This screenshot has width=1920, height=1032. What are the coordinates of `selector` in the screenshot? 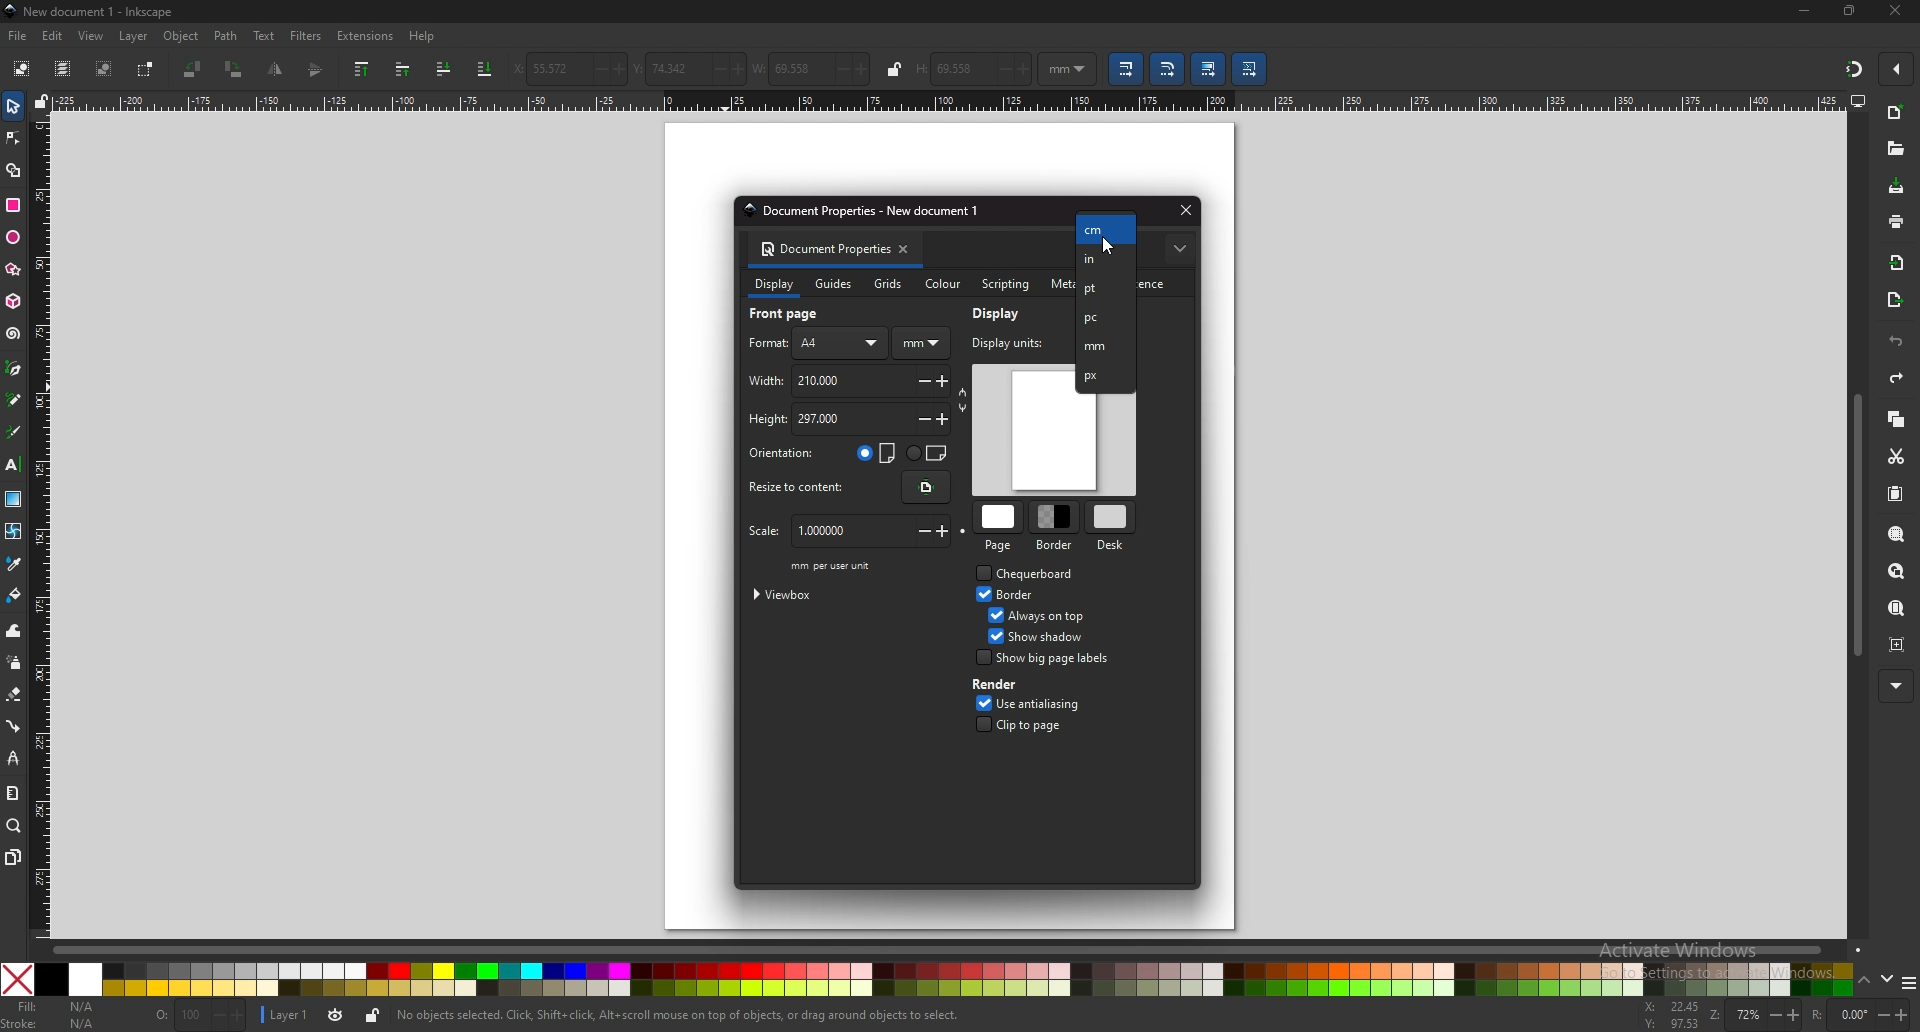 It's located at (13, 106).